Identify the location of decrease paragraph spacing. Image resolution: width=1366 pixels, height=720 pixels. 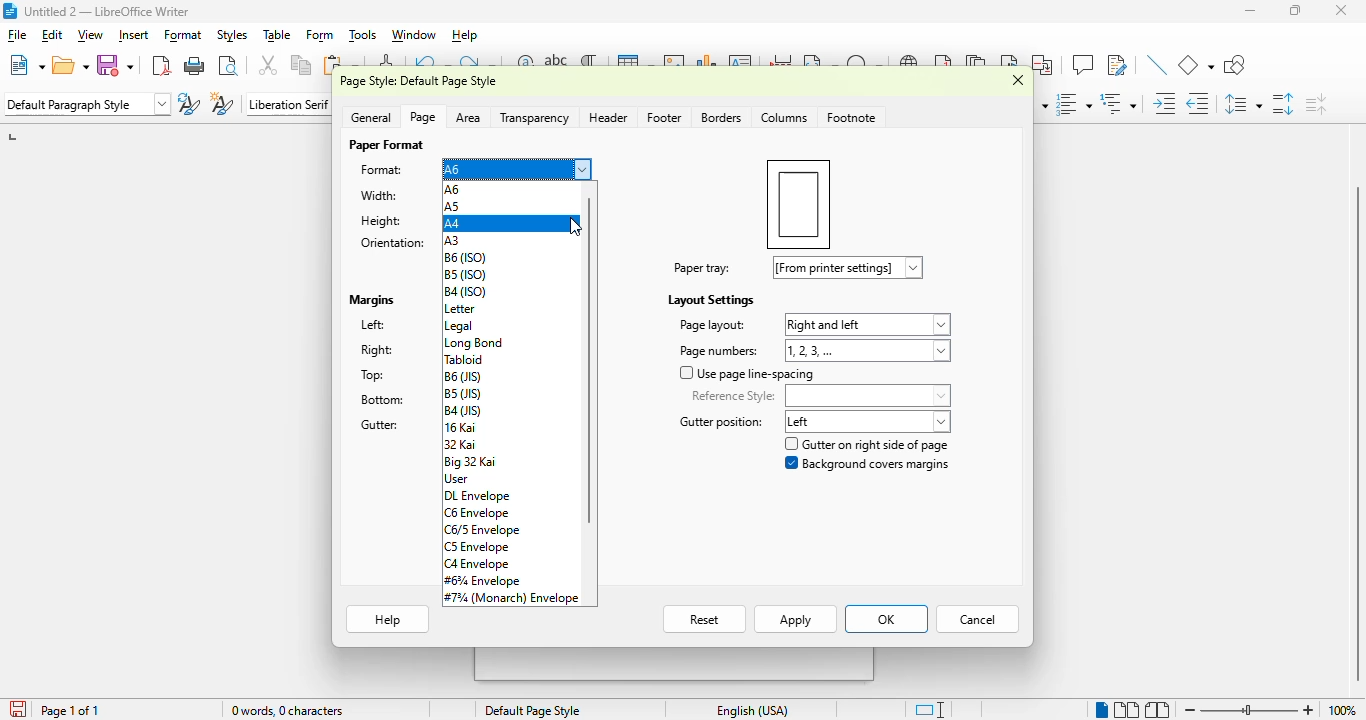
(1316, 105).